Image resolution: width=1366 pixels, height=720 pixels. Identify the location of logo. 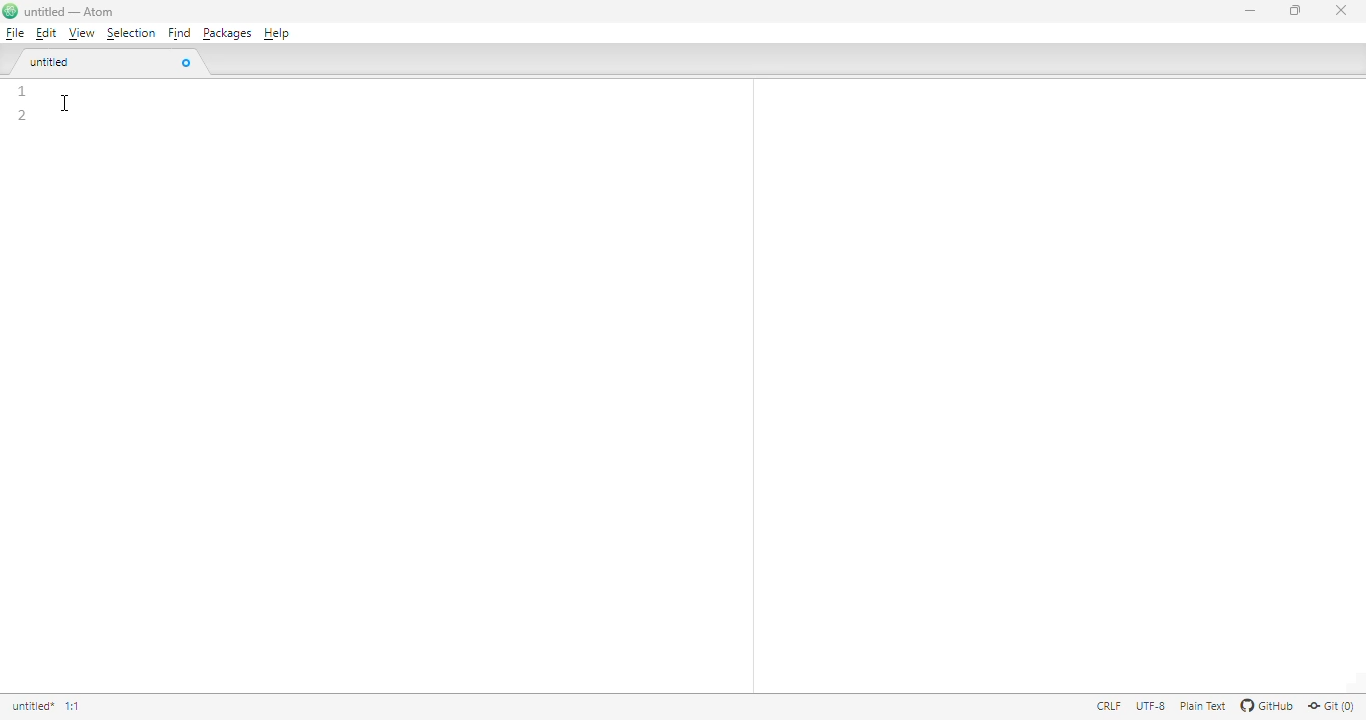
(9, 10).